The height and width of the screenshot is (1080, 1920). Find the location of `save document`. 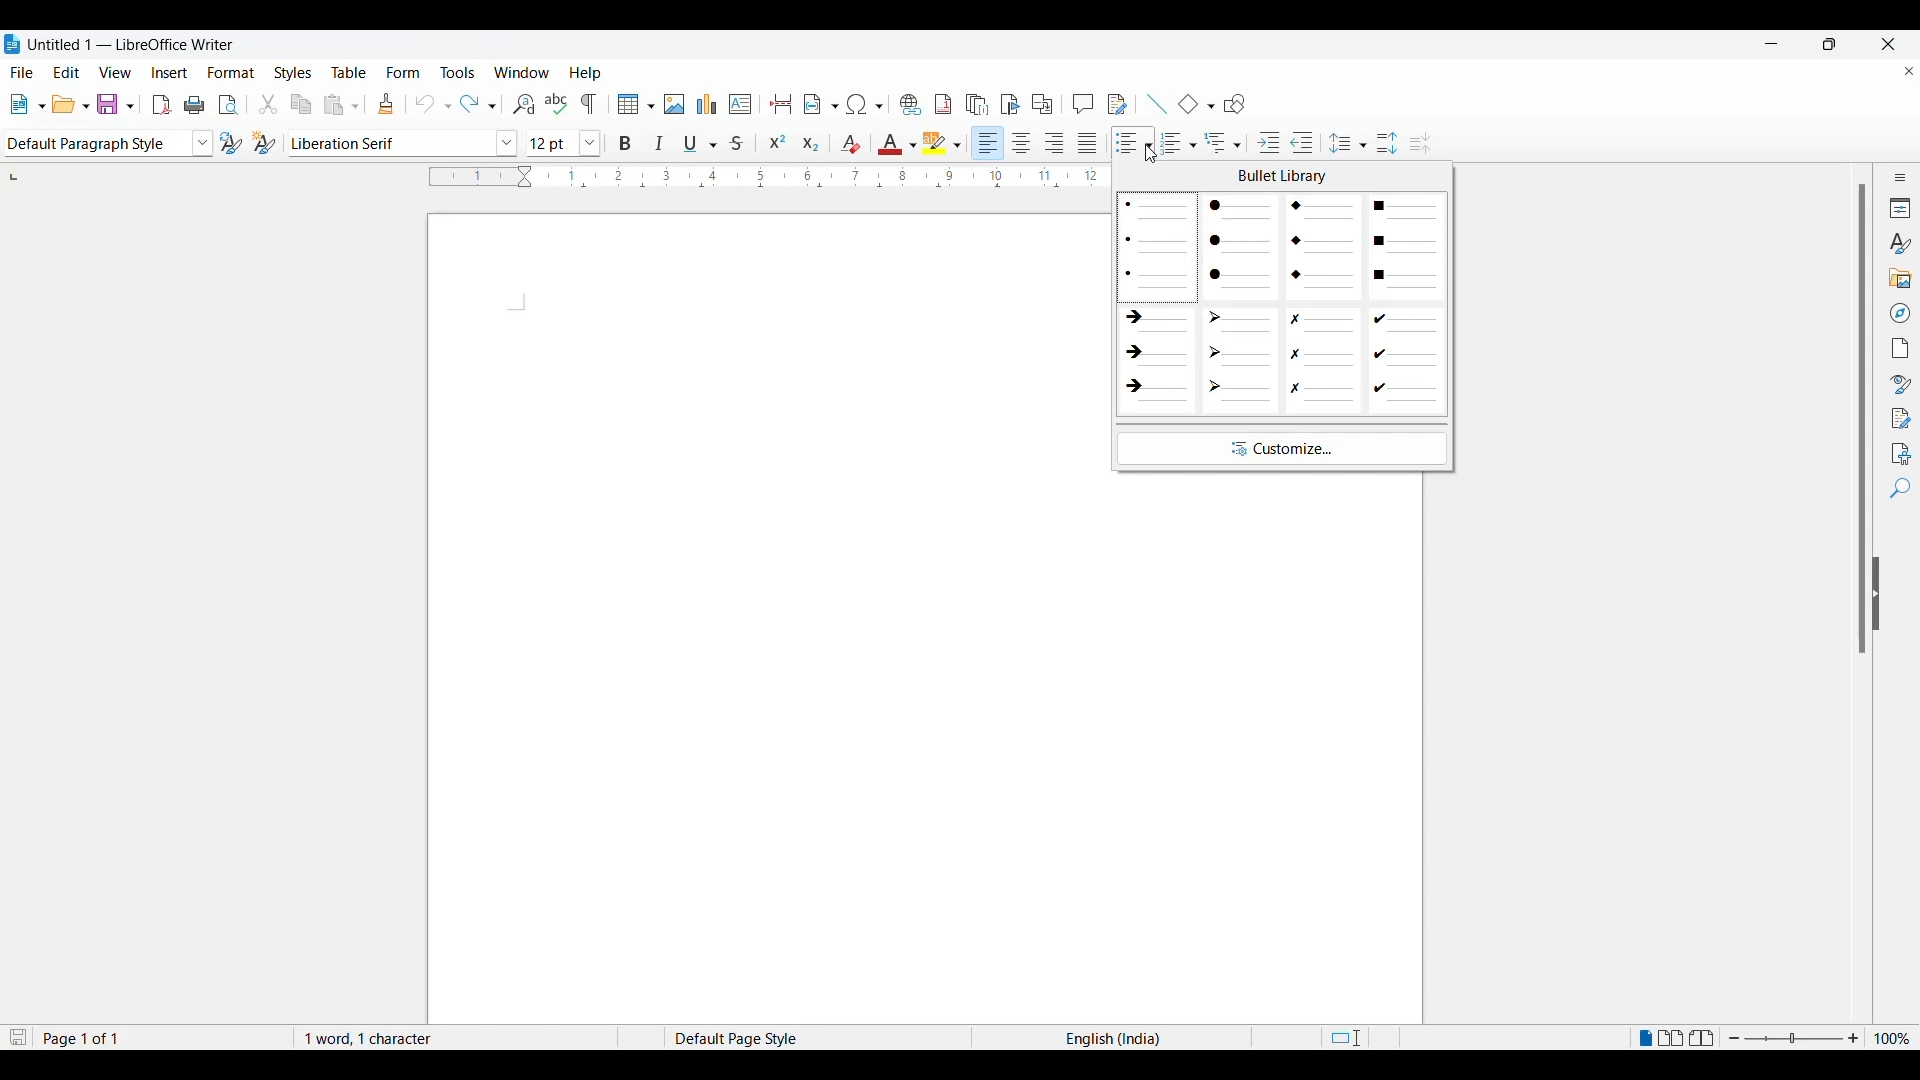

save document is located at coordinates (115, 103).